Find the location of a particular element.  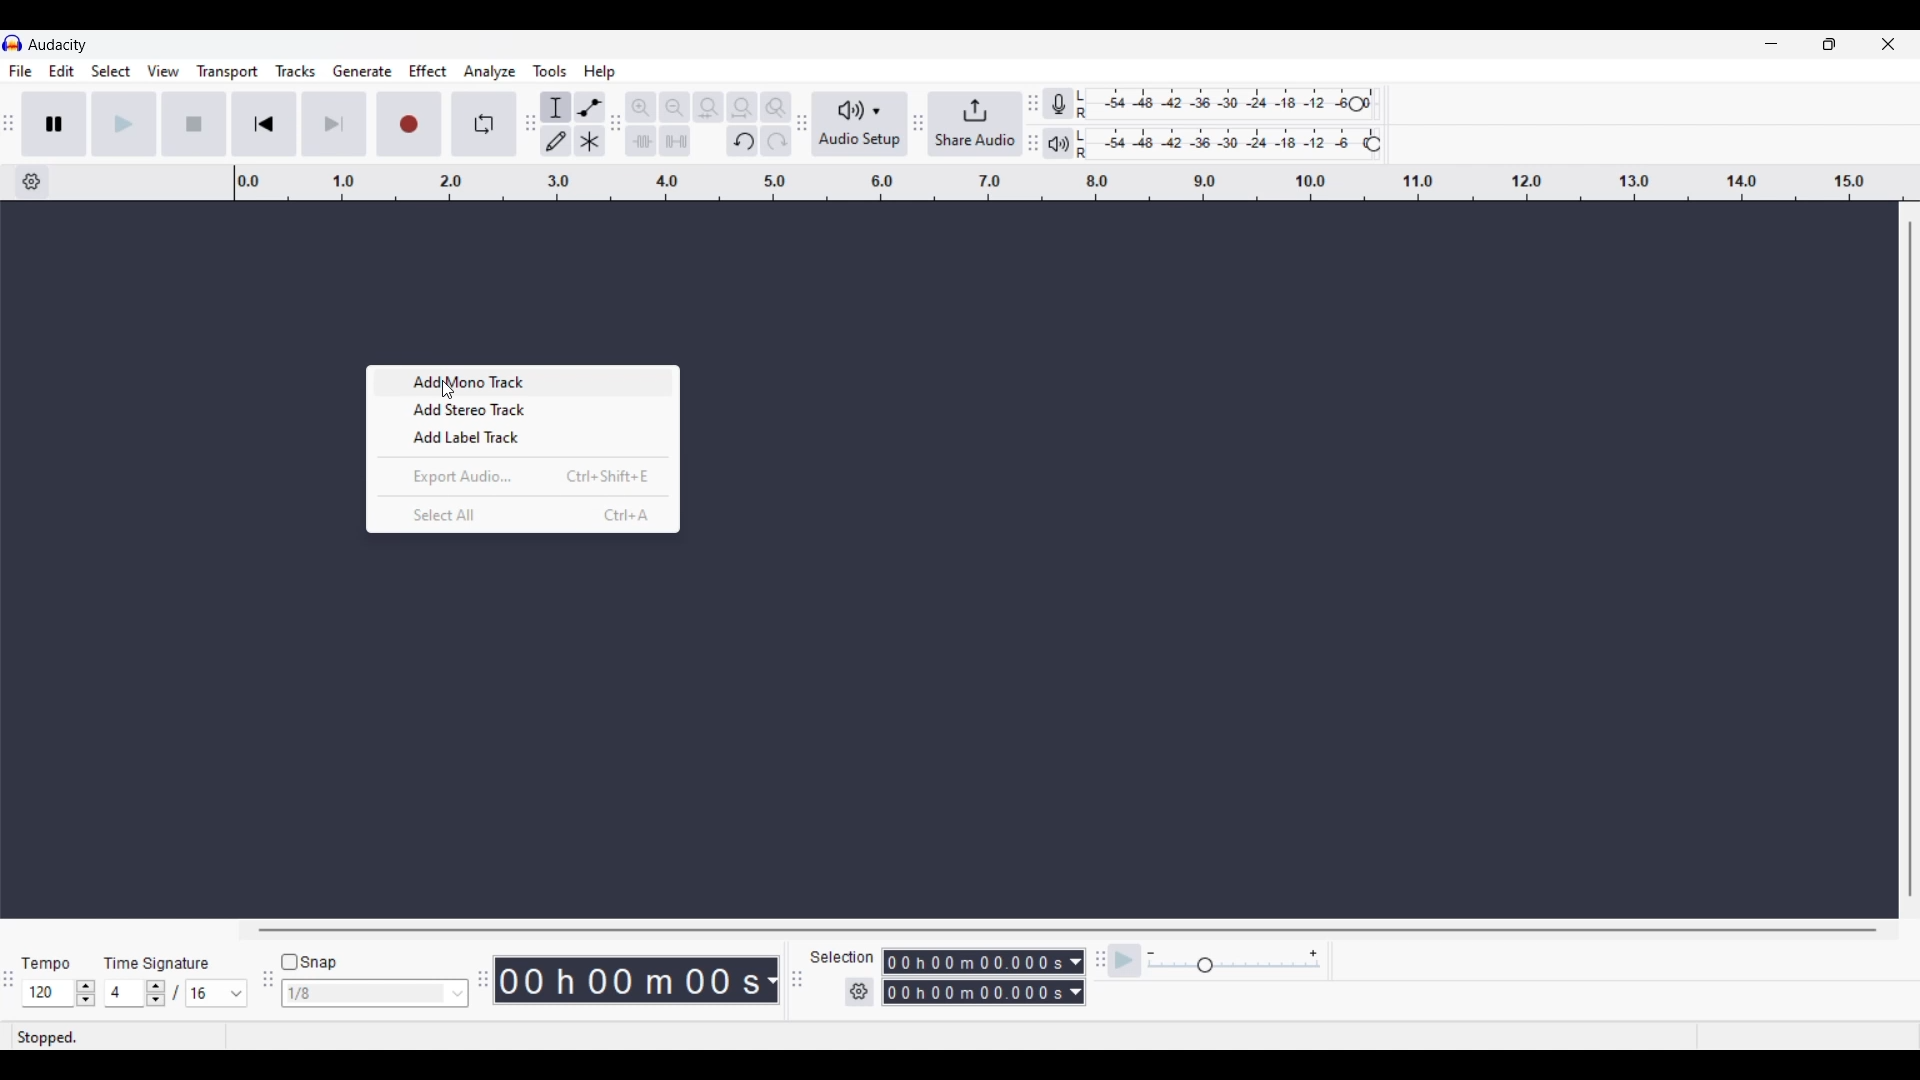

Export audio is located at coordinates (523, 475).